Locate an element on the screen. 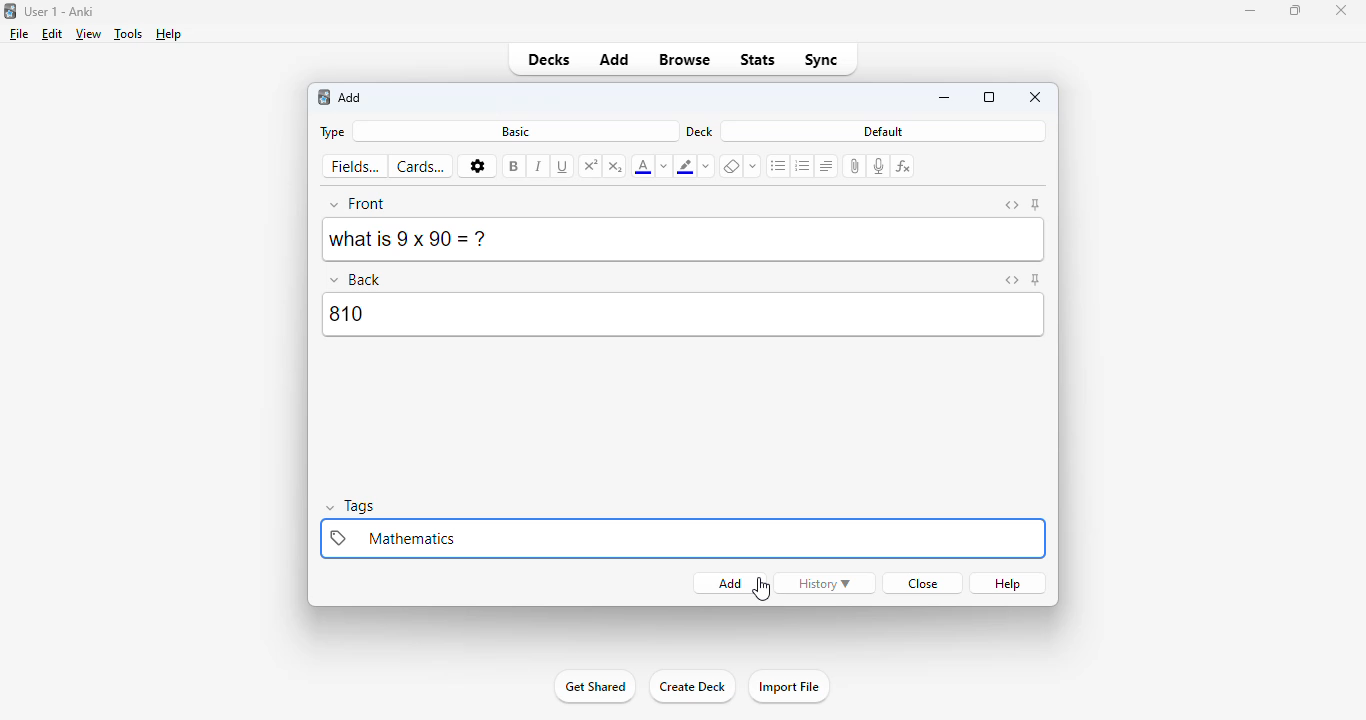  text color is located at coordinates (642, 166).